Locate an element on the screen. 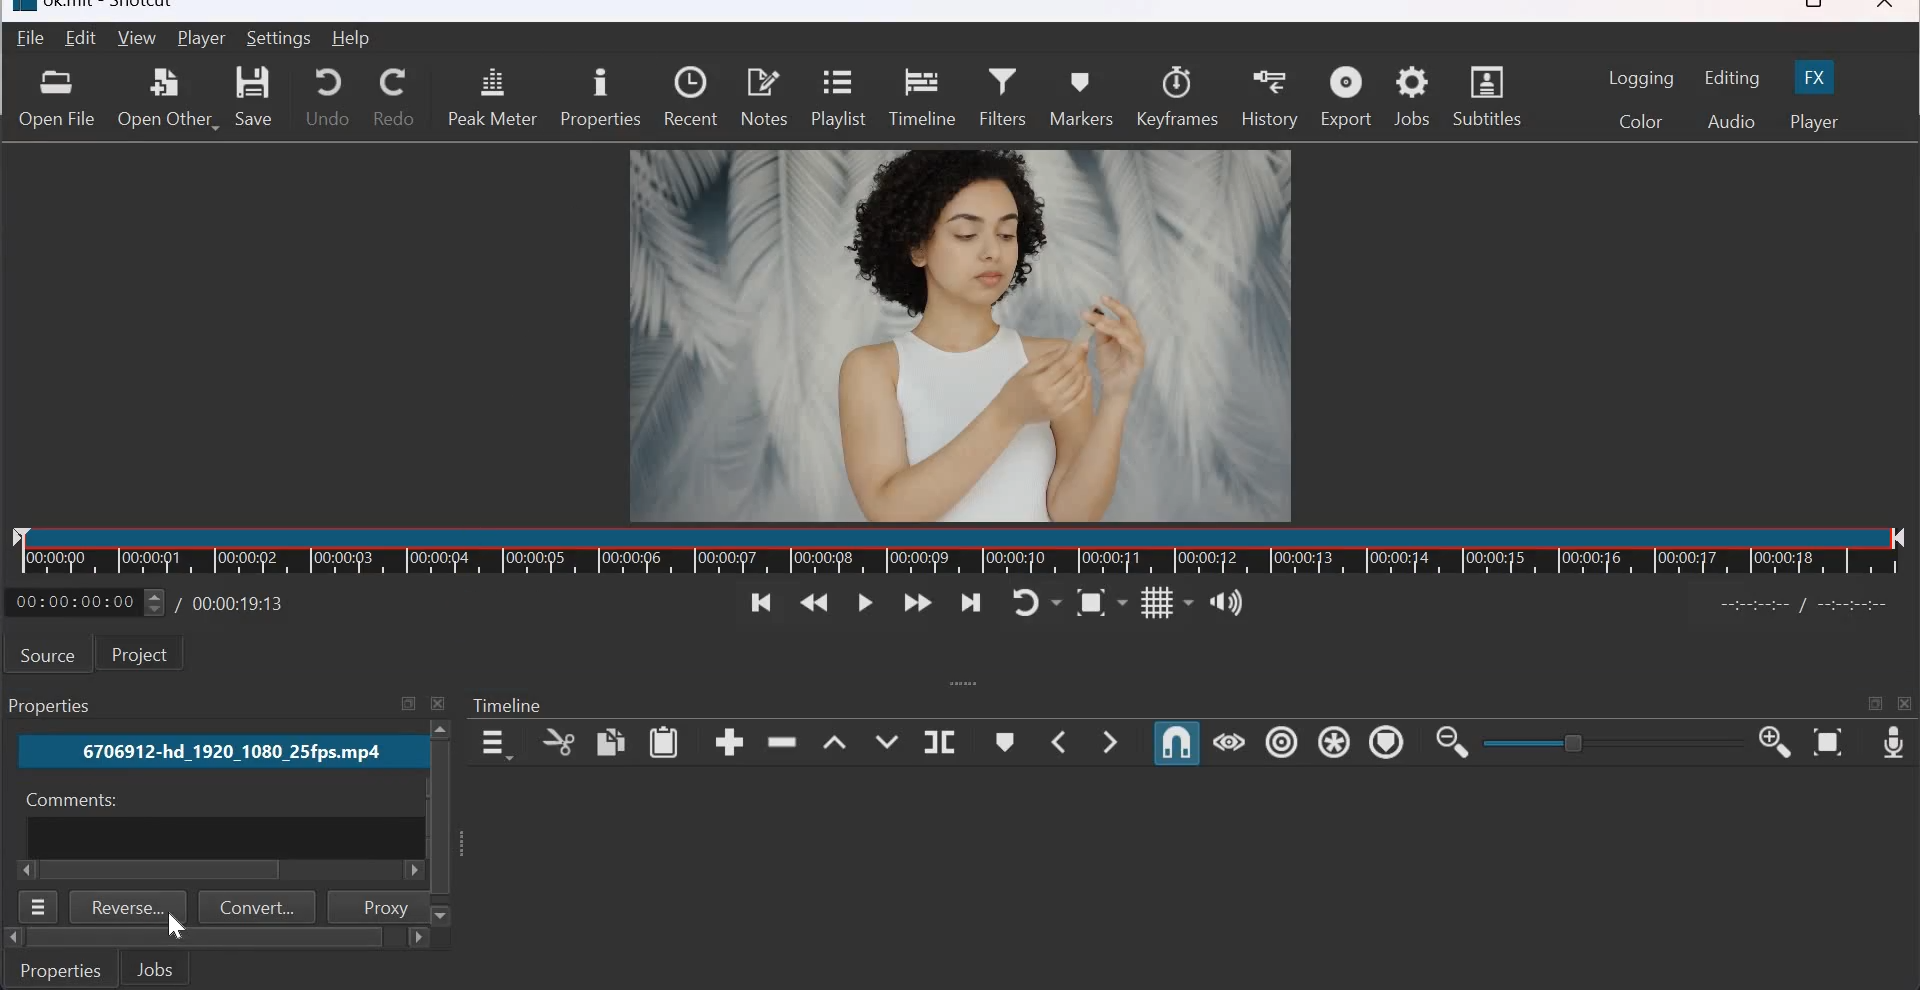 This screenshot has width=1920, height=990. Play quickly forwards is located at coordinates (918, 605).